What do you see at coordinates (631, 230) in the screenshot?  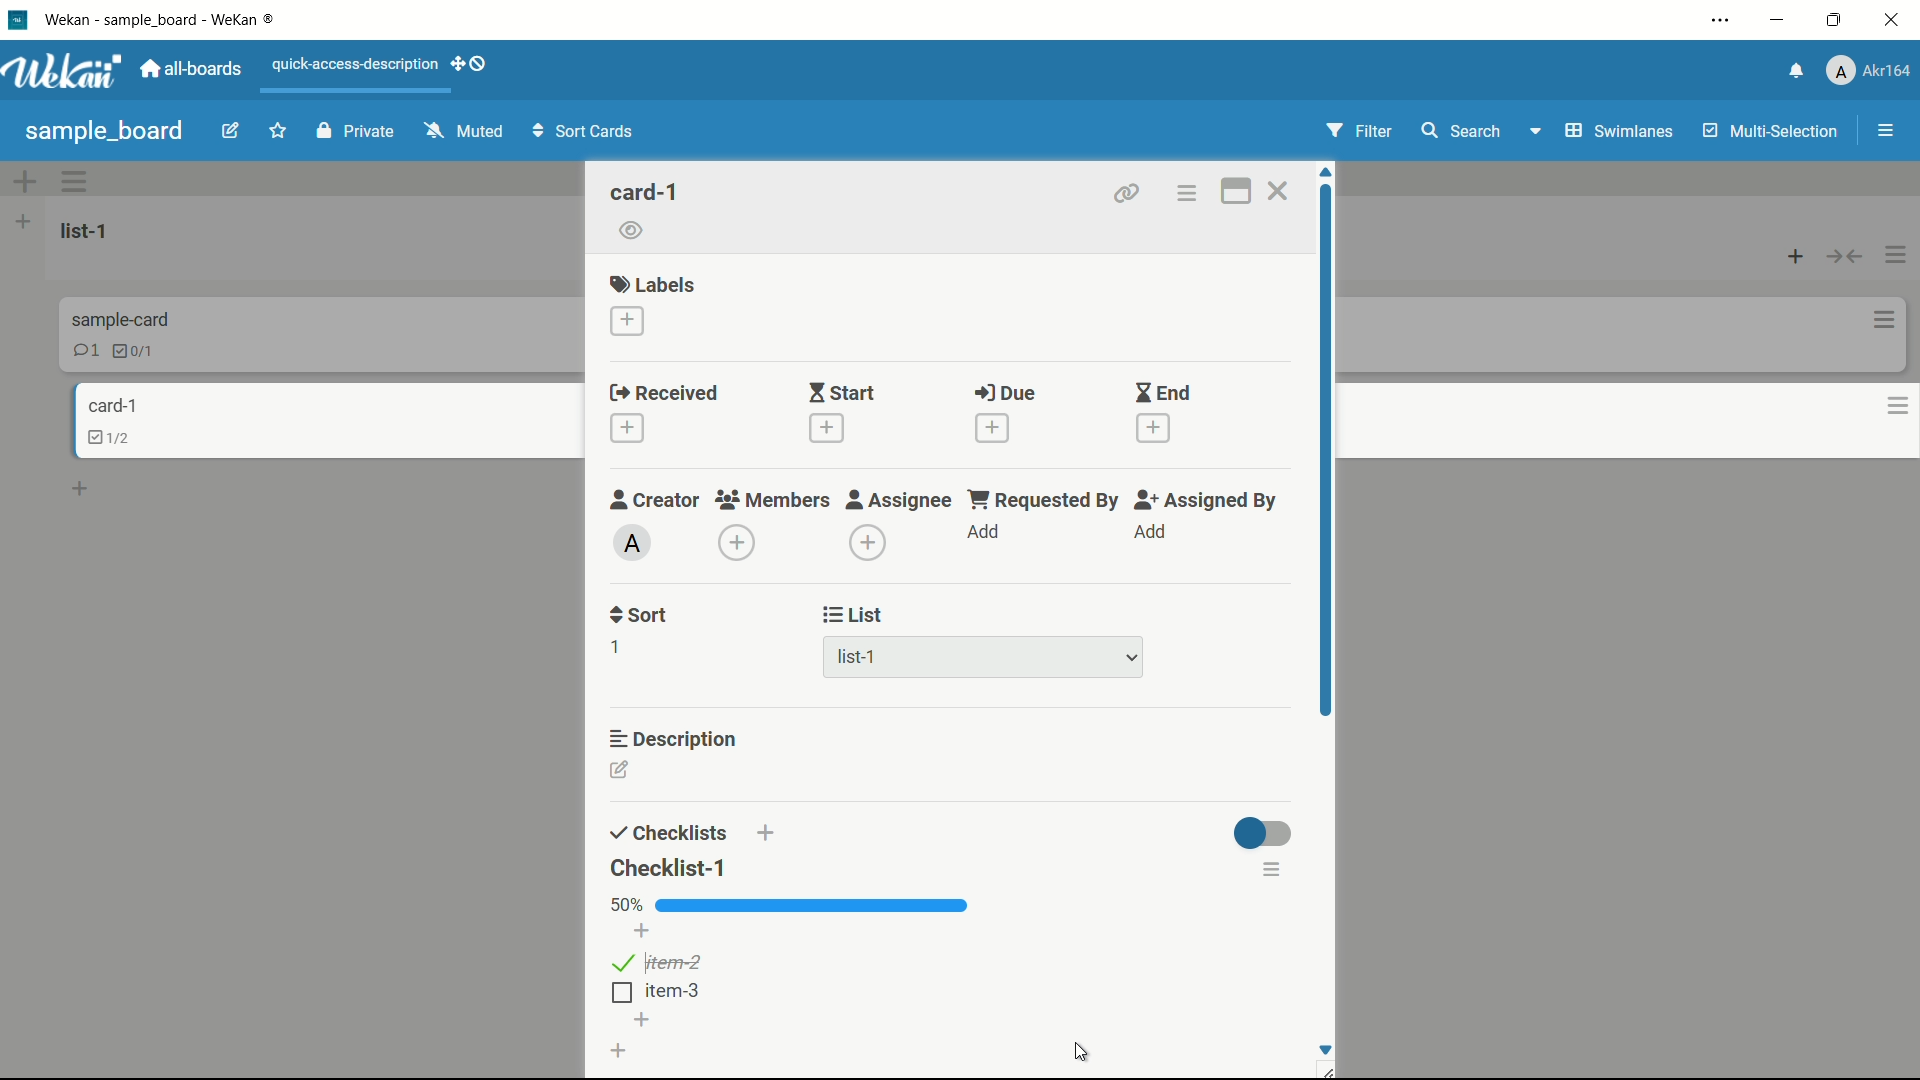 I see `watch icon` at bounding box center [631, 230].